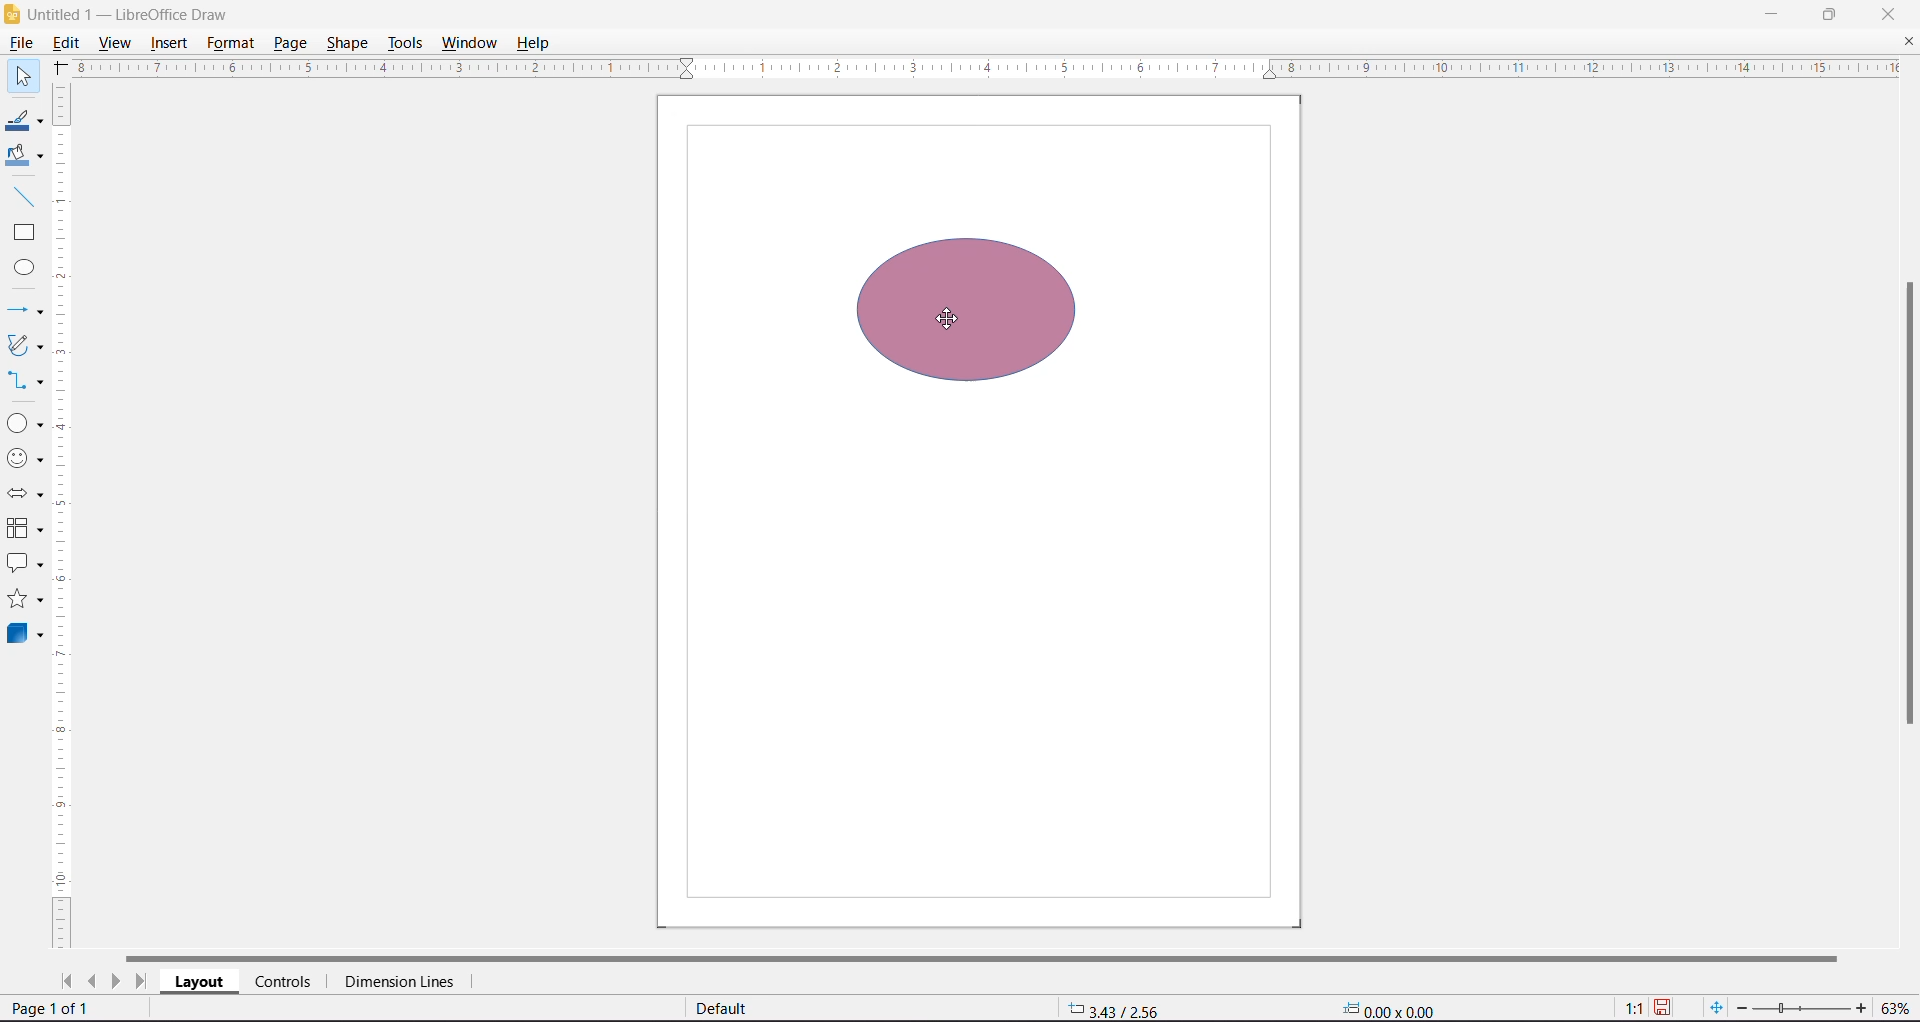 The image size is (1920, 1022). I want to click on Insert, so click(169, 42).